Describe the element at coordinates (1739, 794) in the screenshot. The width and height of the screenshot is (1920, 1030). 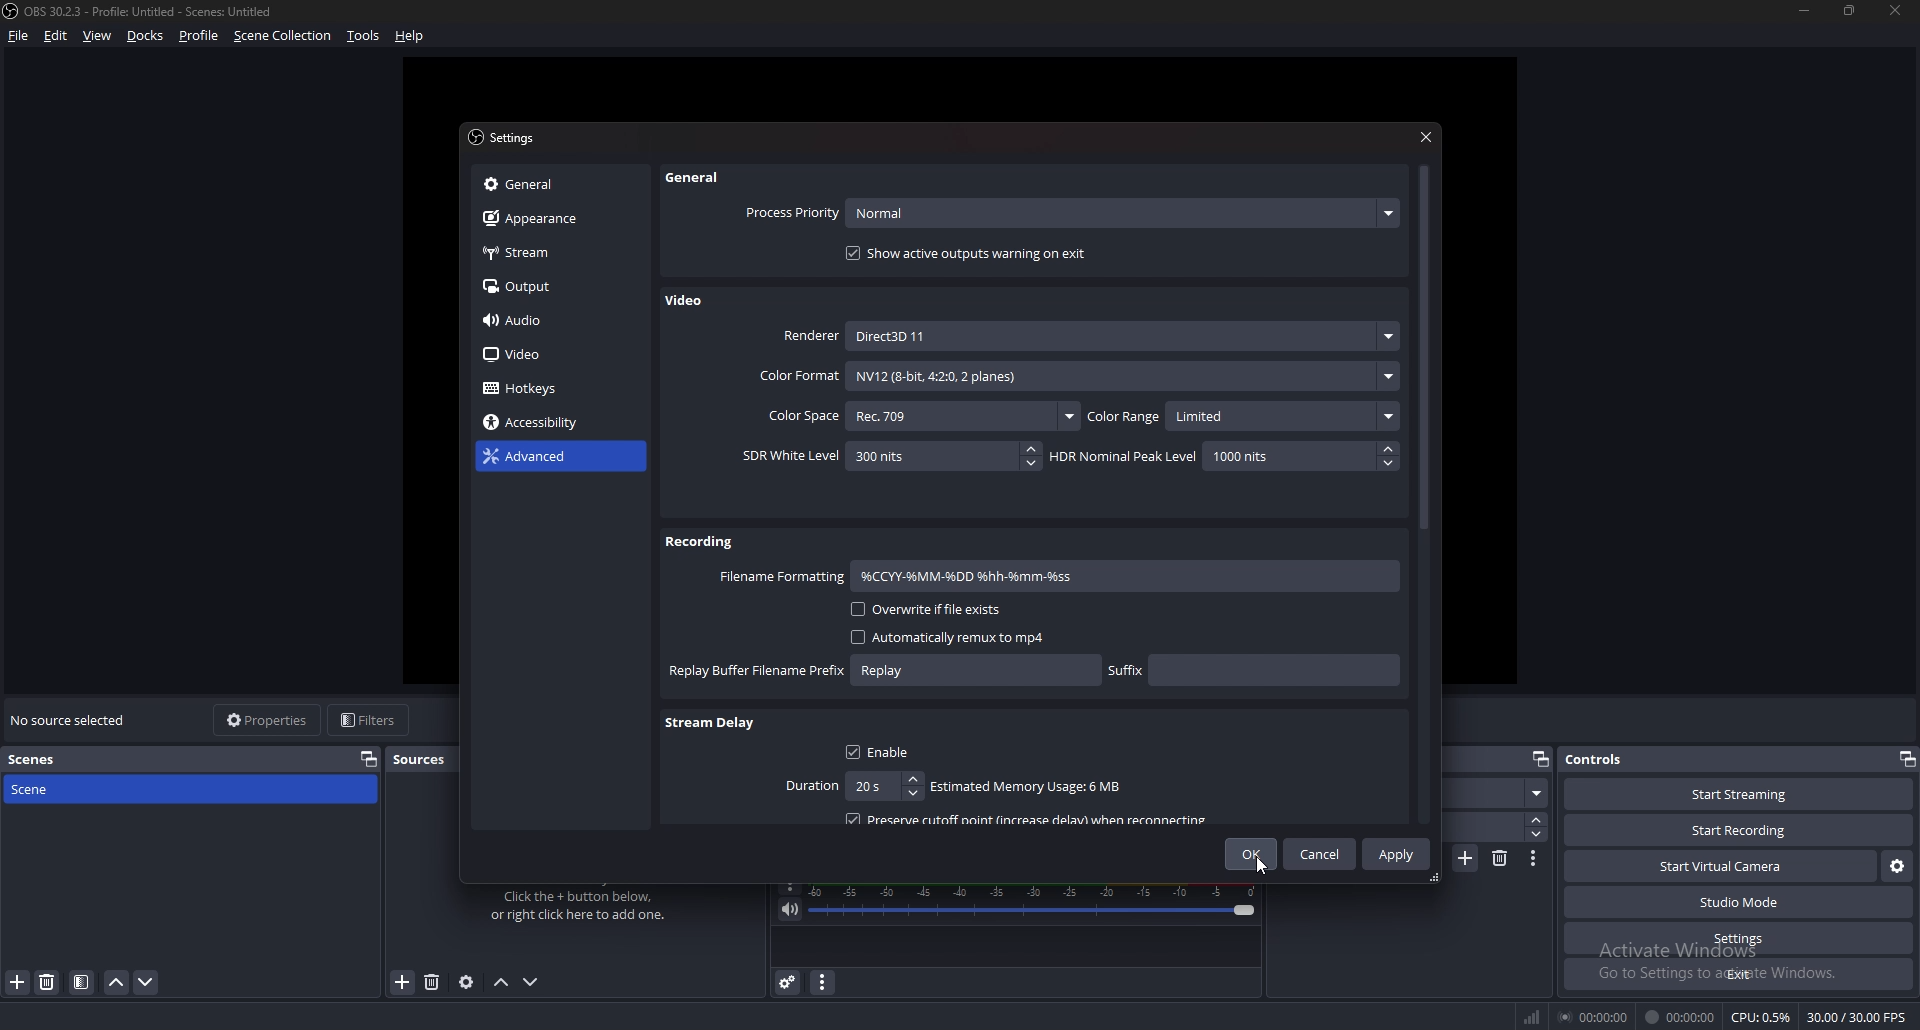
I see `start streaming` at that location.